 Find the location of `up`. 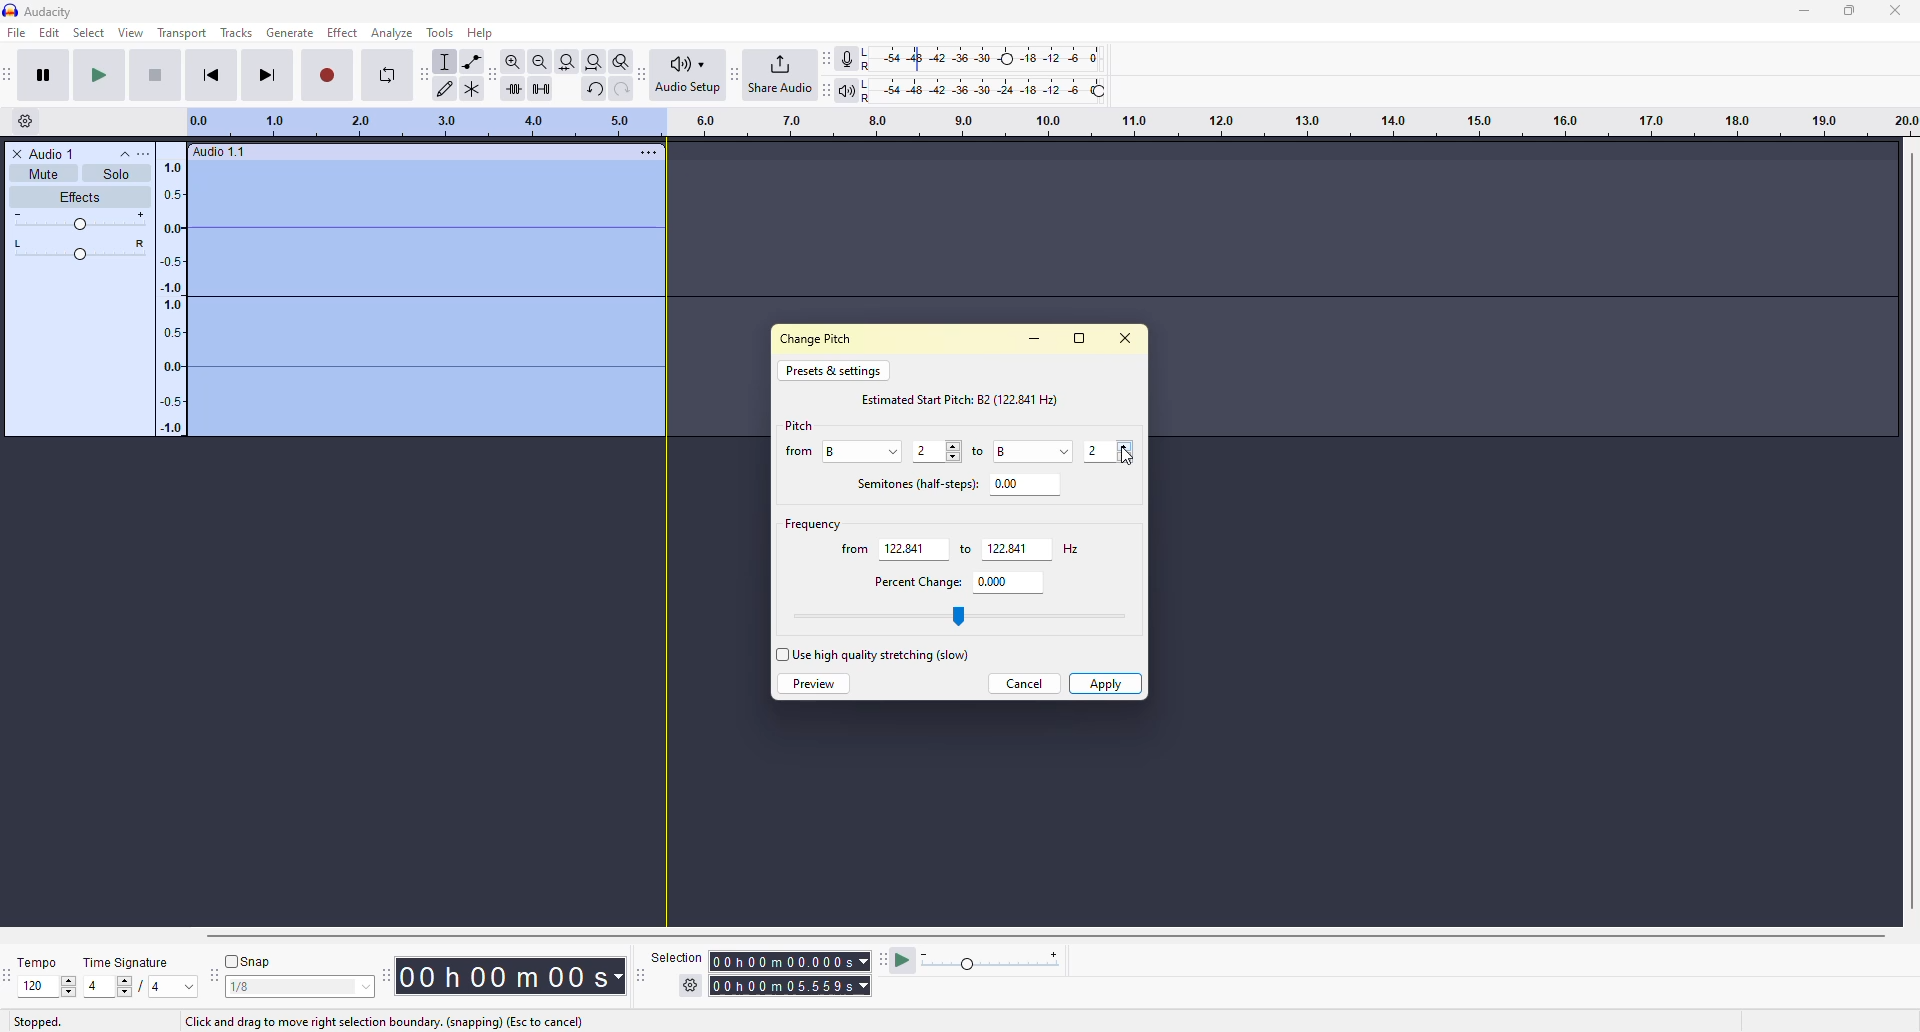

up is located at coordinates (69, 979).